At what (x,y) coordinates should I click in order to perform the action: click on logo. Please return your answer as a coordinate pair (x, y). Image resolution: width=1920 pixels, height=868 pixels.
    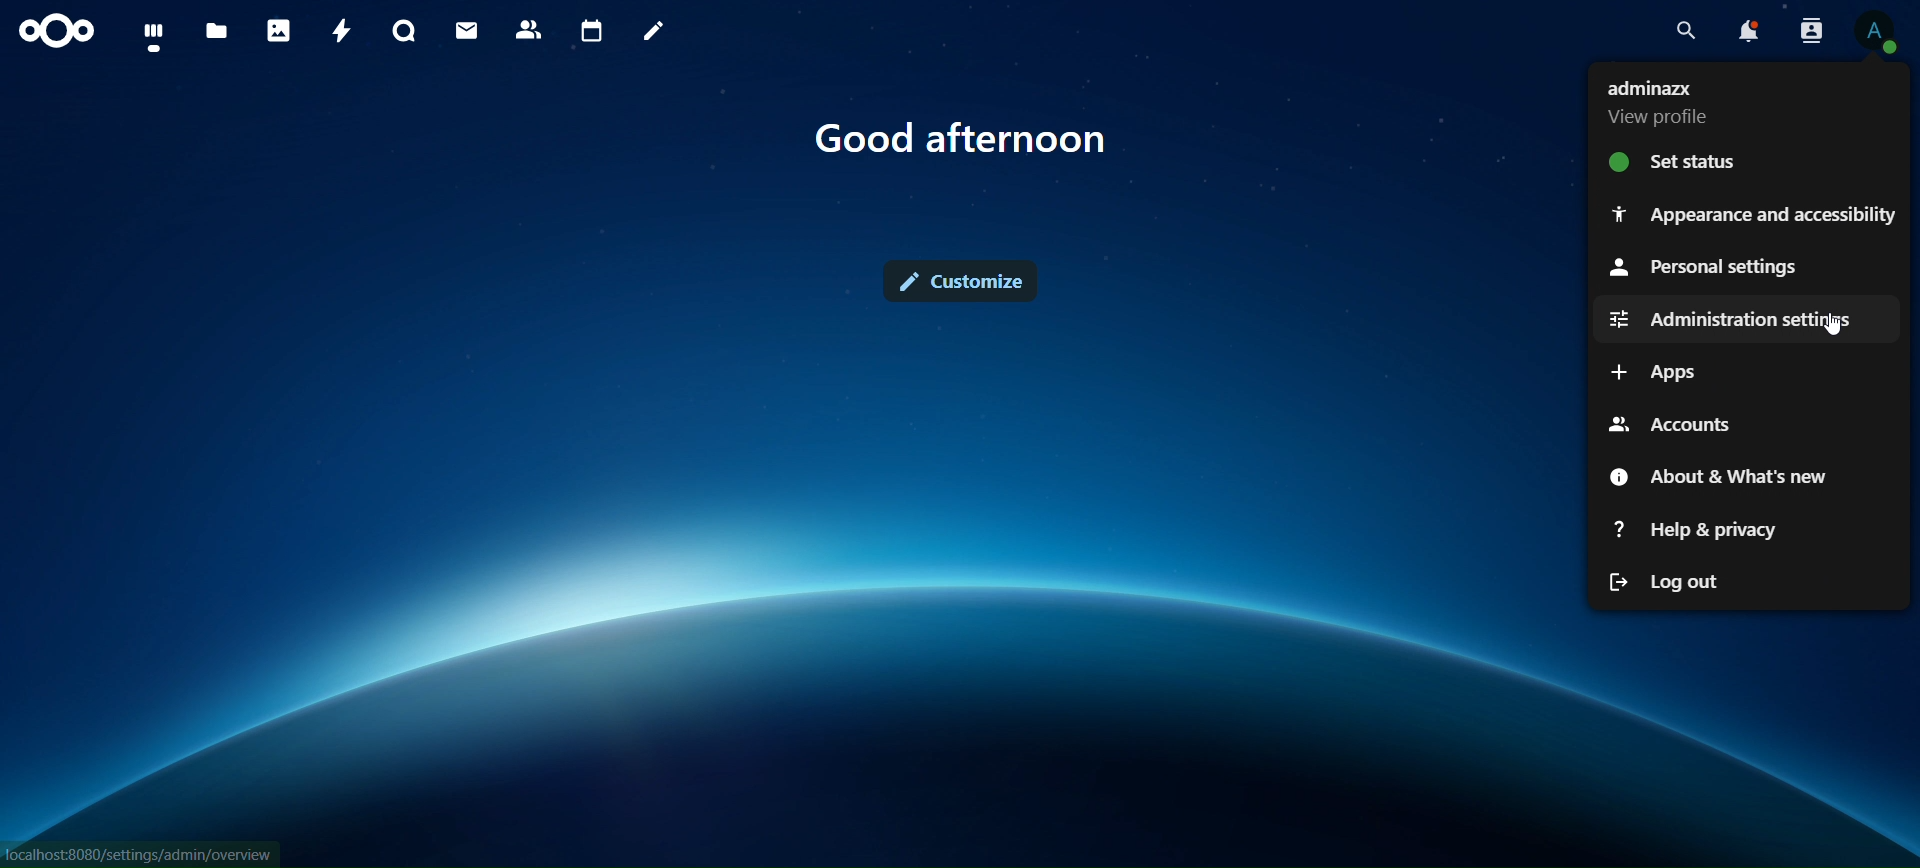
    Looking at the image, I should click on (58, 32).